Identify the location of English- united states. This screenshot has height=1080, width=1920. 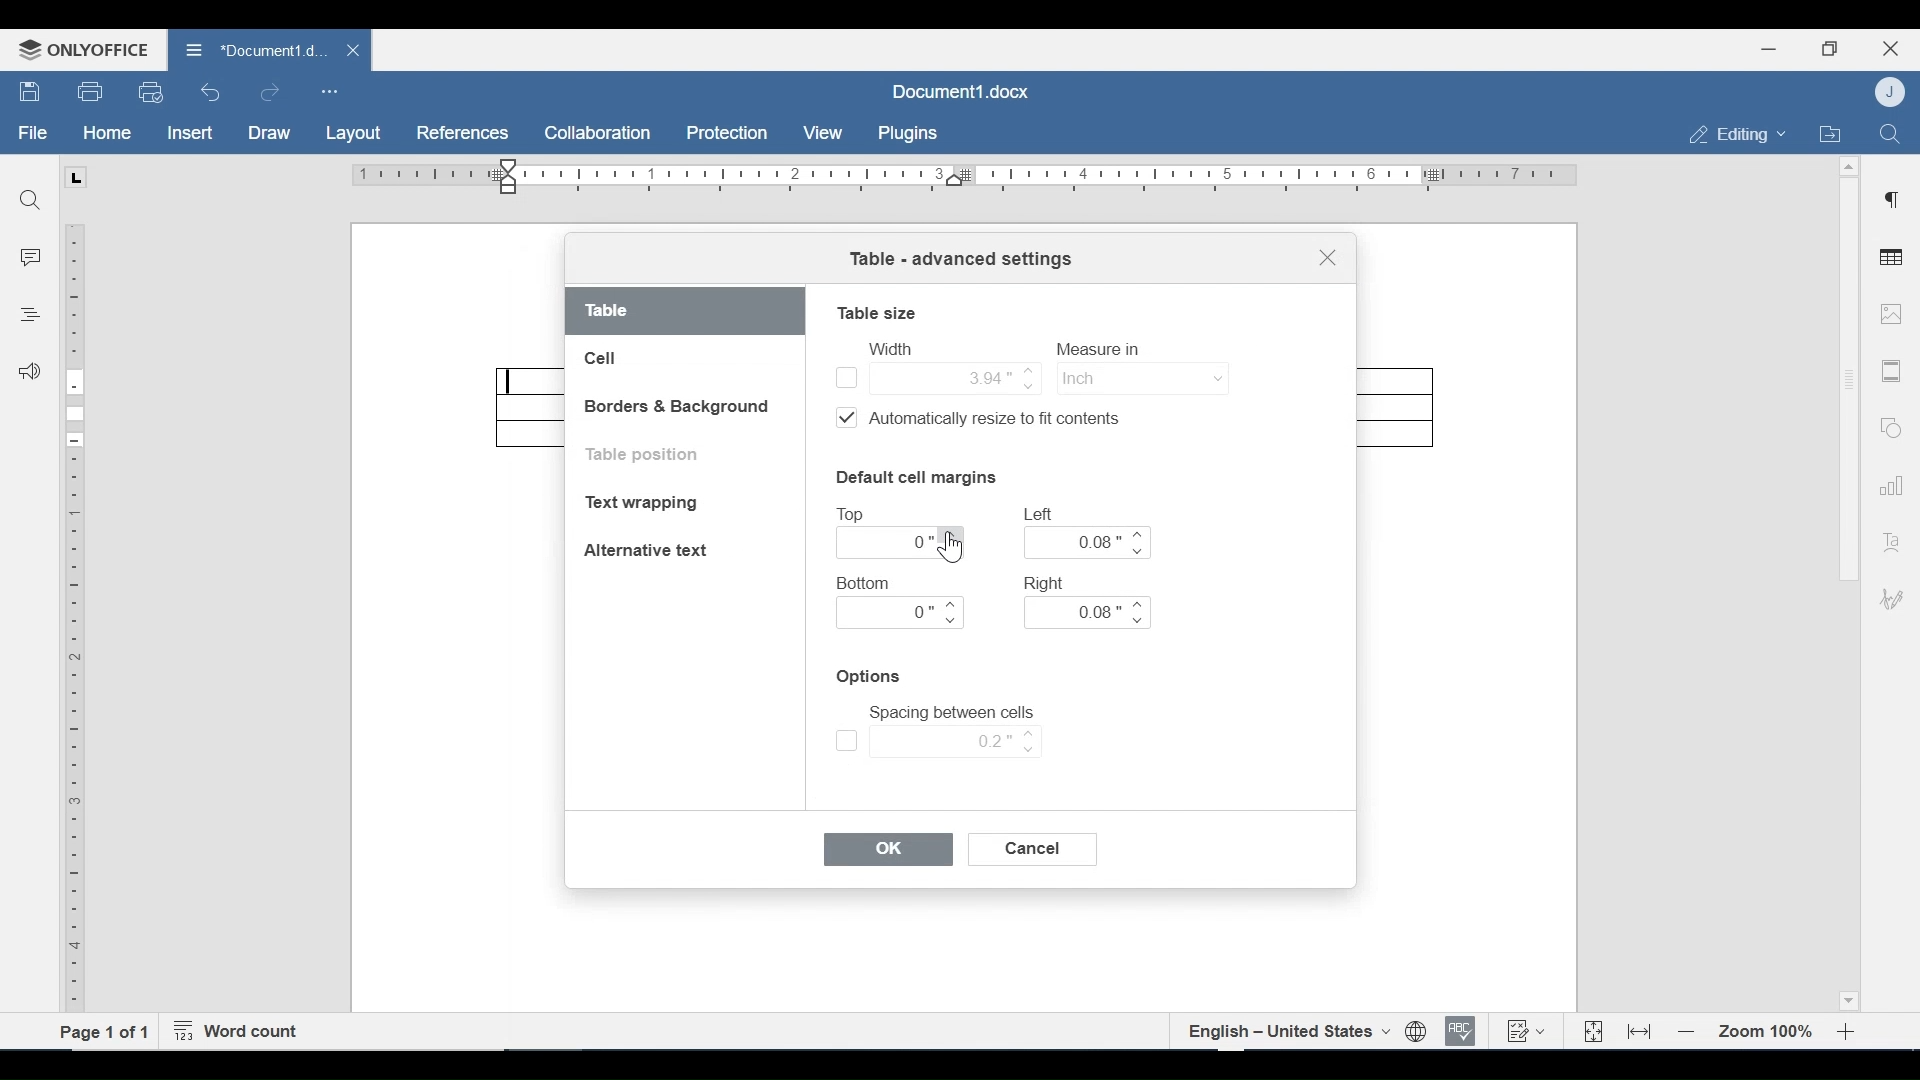
(1287, 1031).